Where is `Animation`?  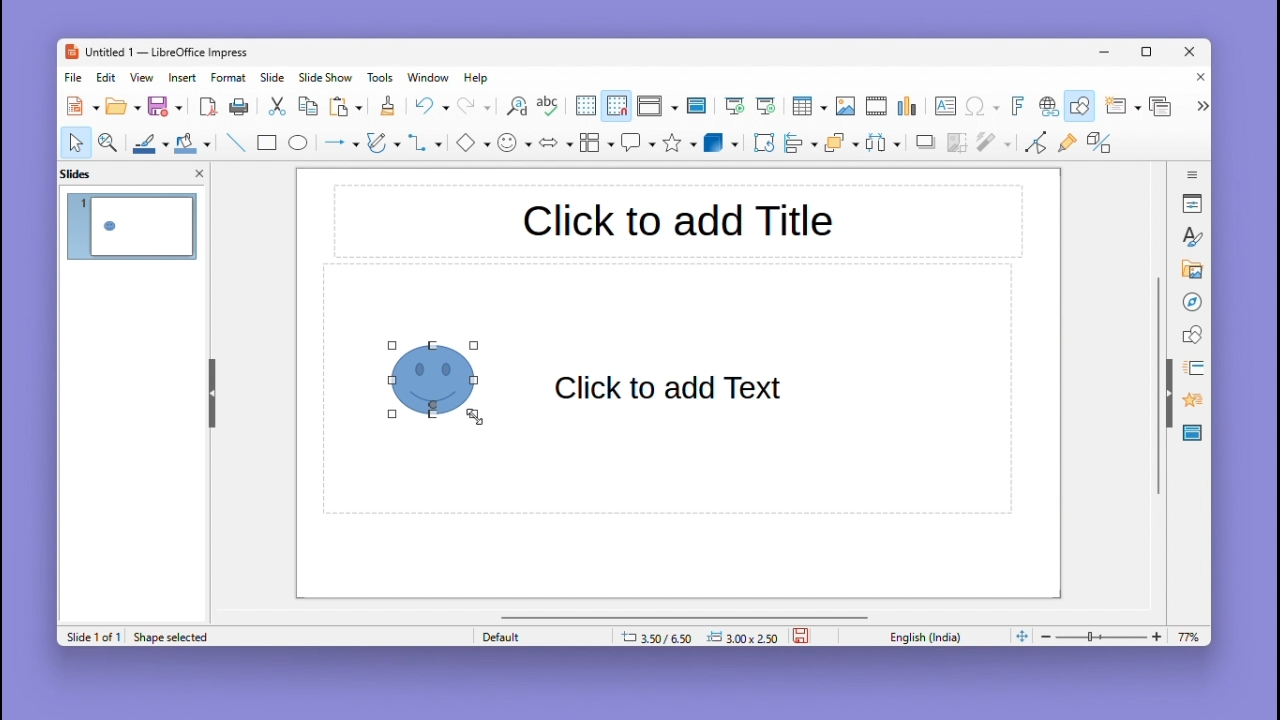 Animation is located at coordinates (1190, 368).